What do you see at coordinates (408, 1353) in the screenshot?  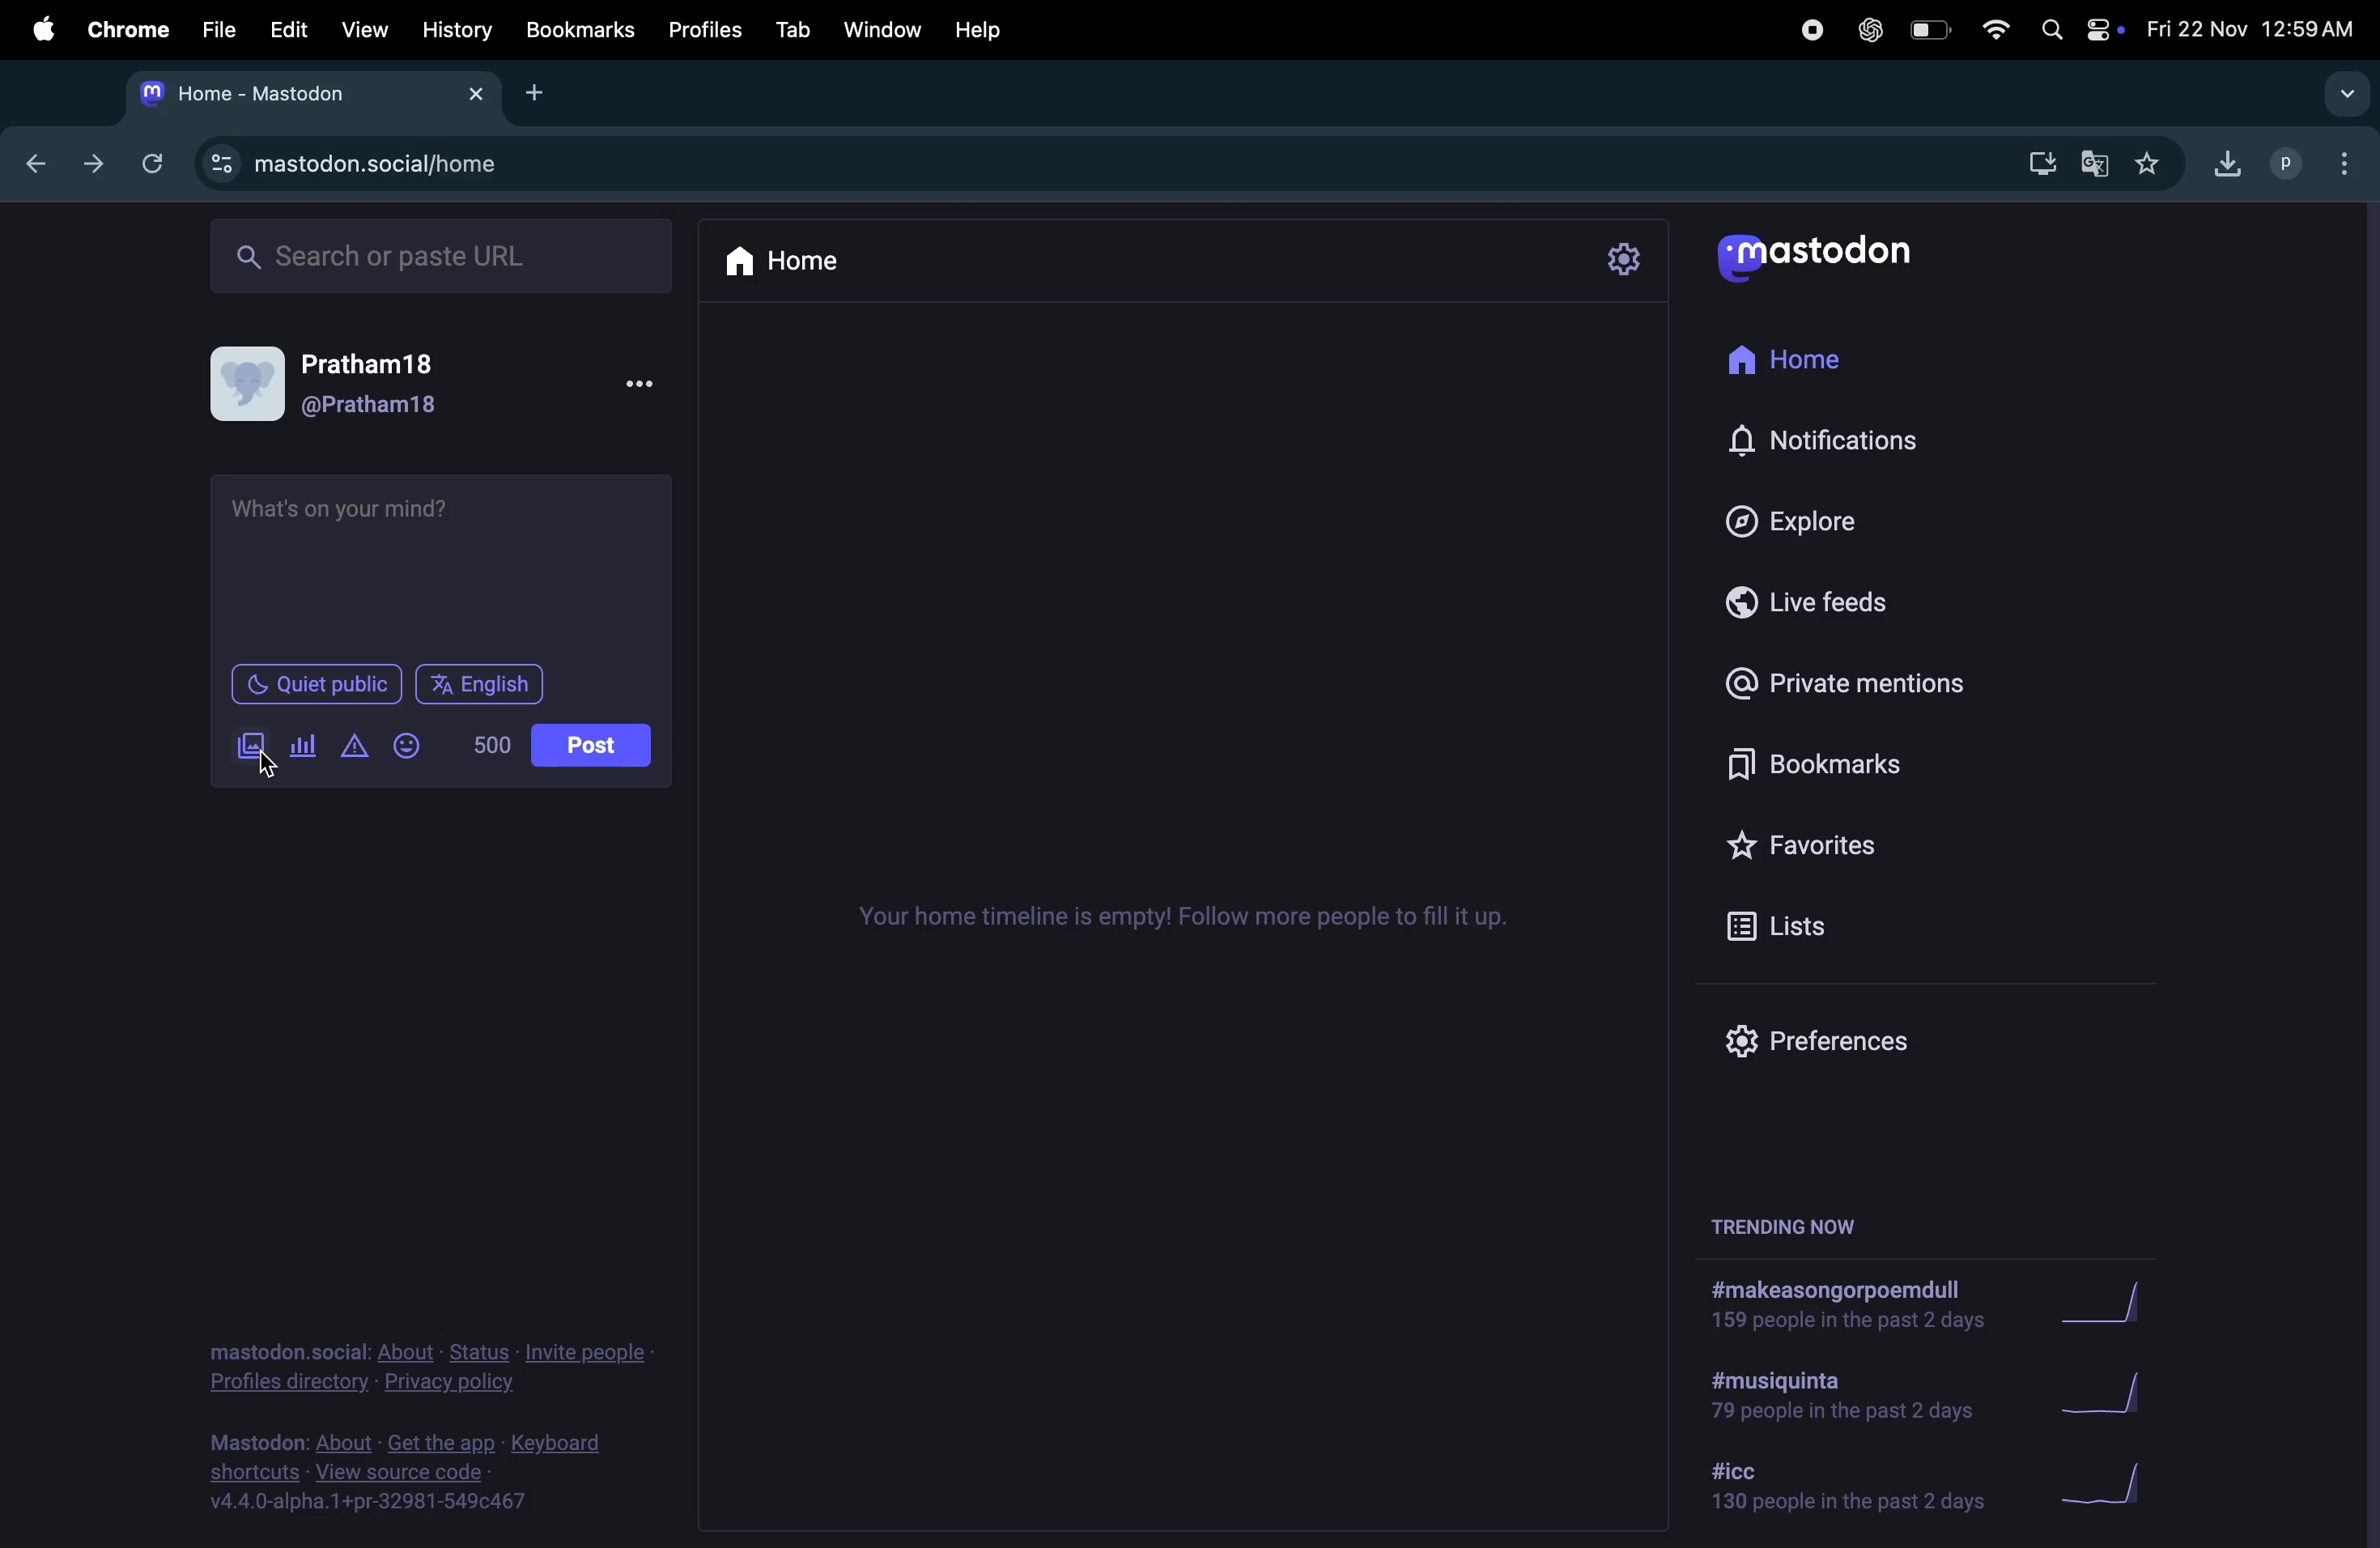 I see `about` at bounding box center [408, 1353].